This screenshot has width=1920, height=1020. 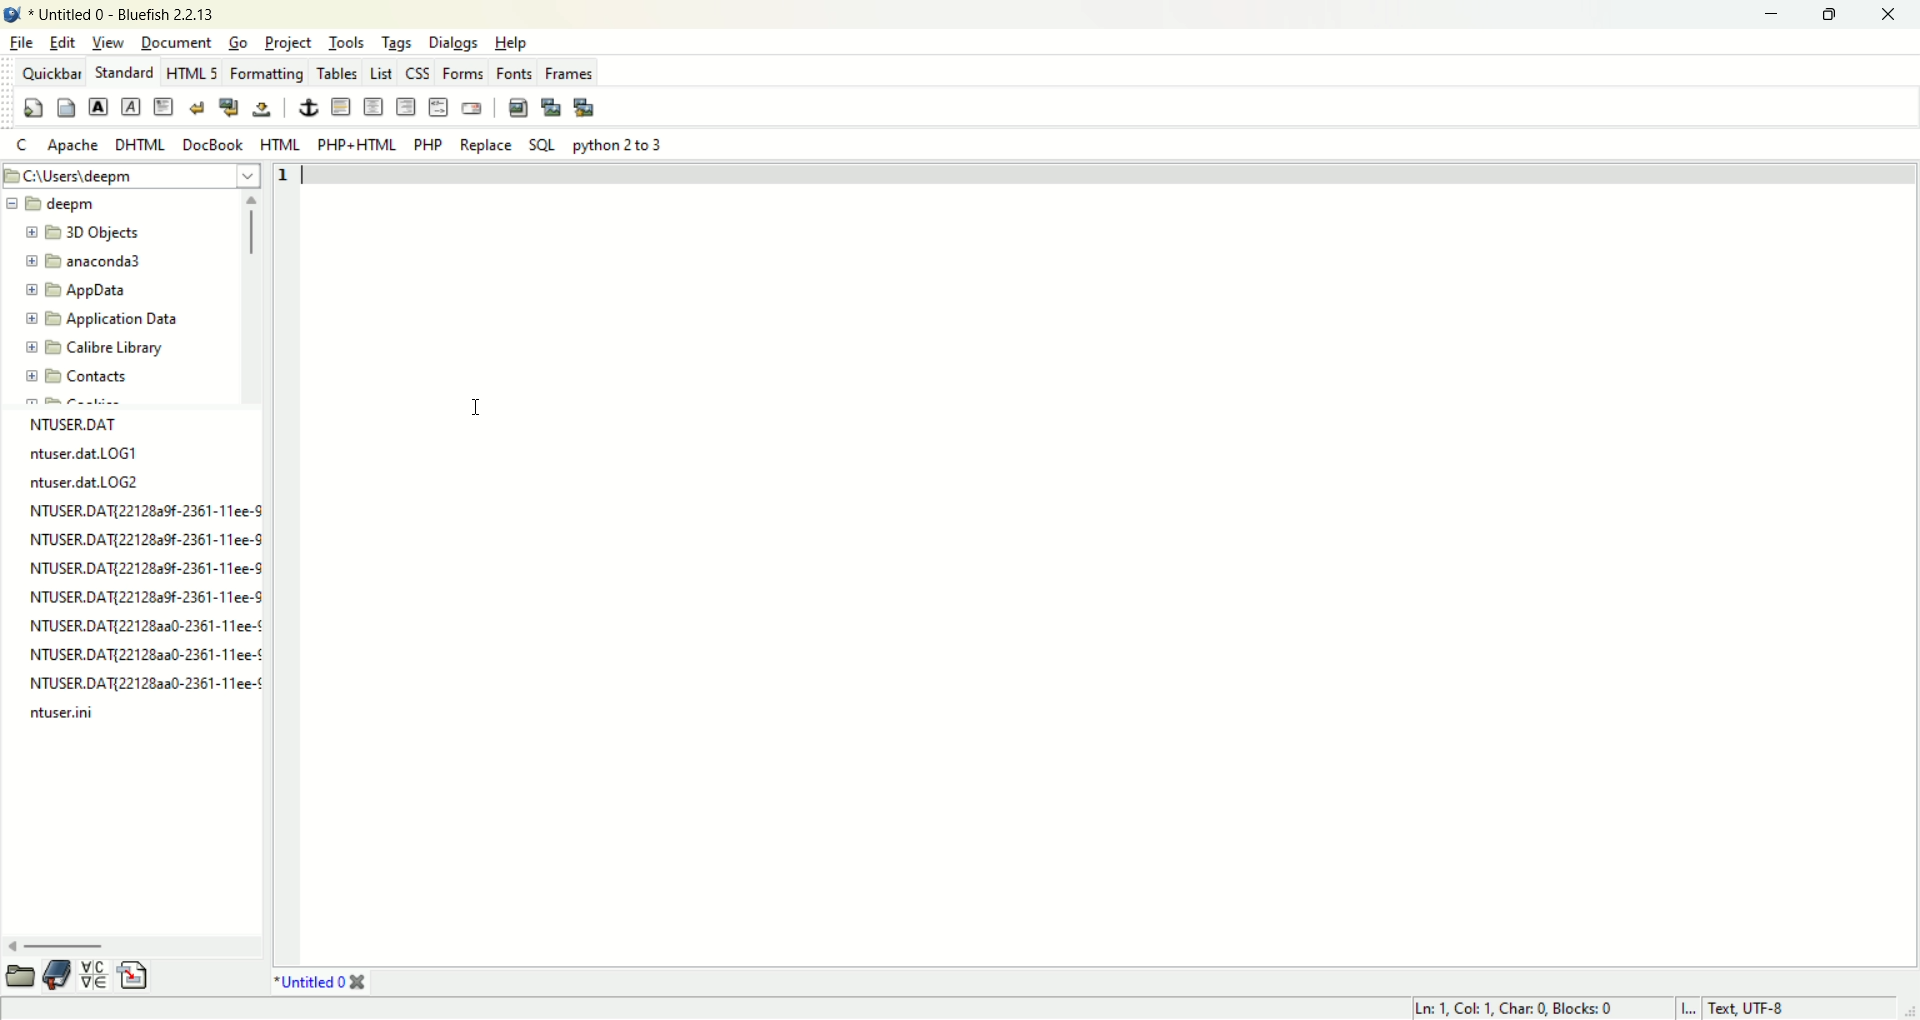 I want to click on NTUSER.DATI?22128a0f-2361-11ee-C, so click(x=150, y=569).